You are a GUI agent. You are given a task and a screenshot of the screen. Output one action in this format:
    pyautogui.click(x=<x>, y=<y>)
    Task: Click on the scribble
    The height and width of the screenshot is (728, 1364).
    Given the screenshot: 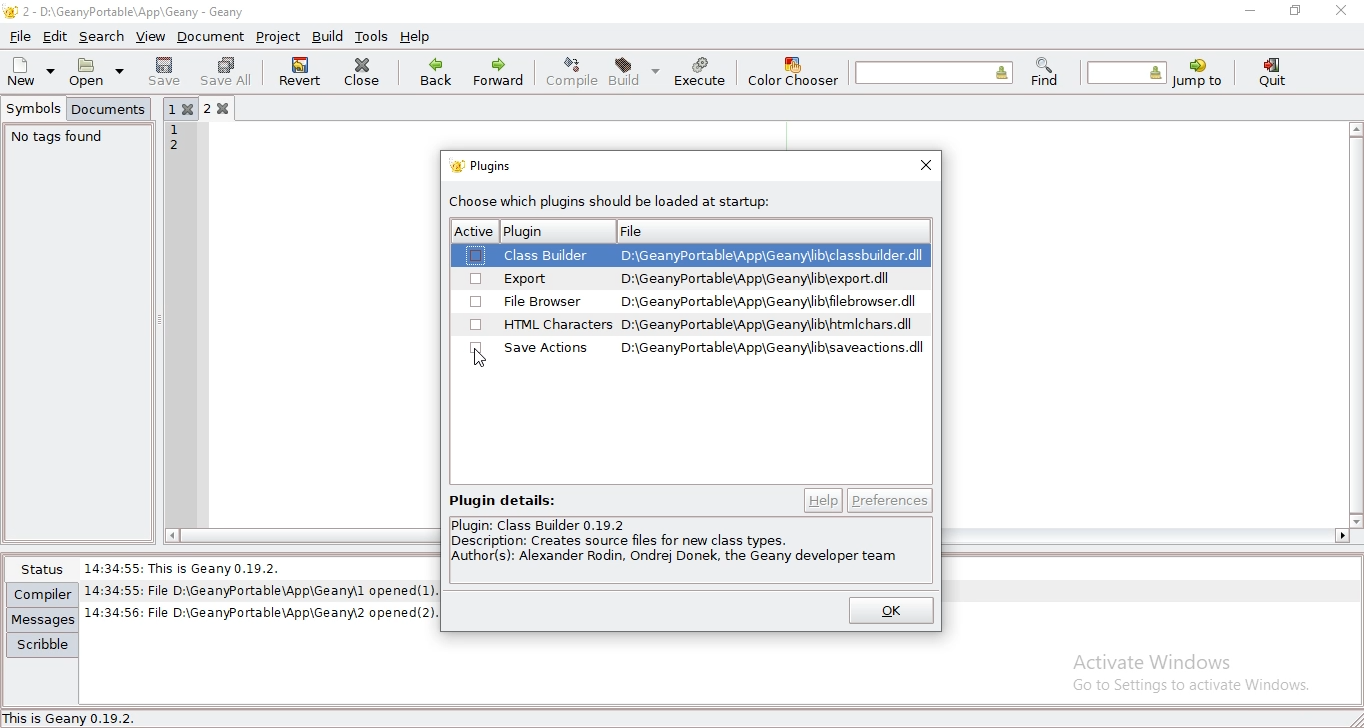 What is the action you would take?
    pyautogui.click(x=42, y=645)
    